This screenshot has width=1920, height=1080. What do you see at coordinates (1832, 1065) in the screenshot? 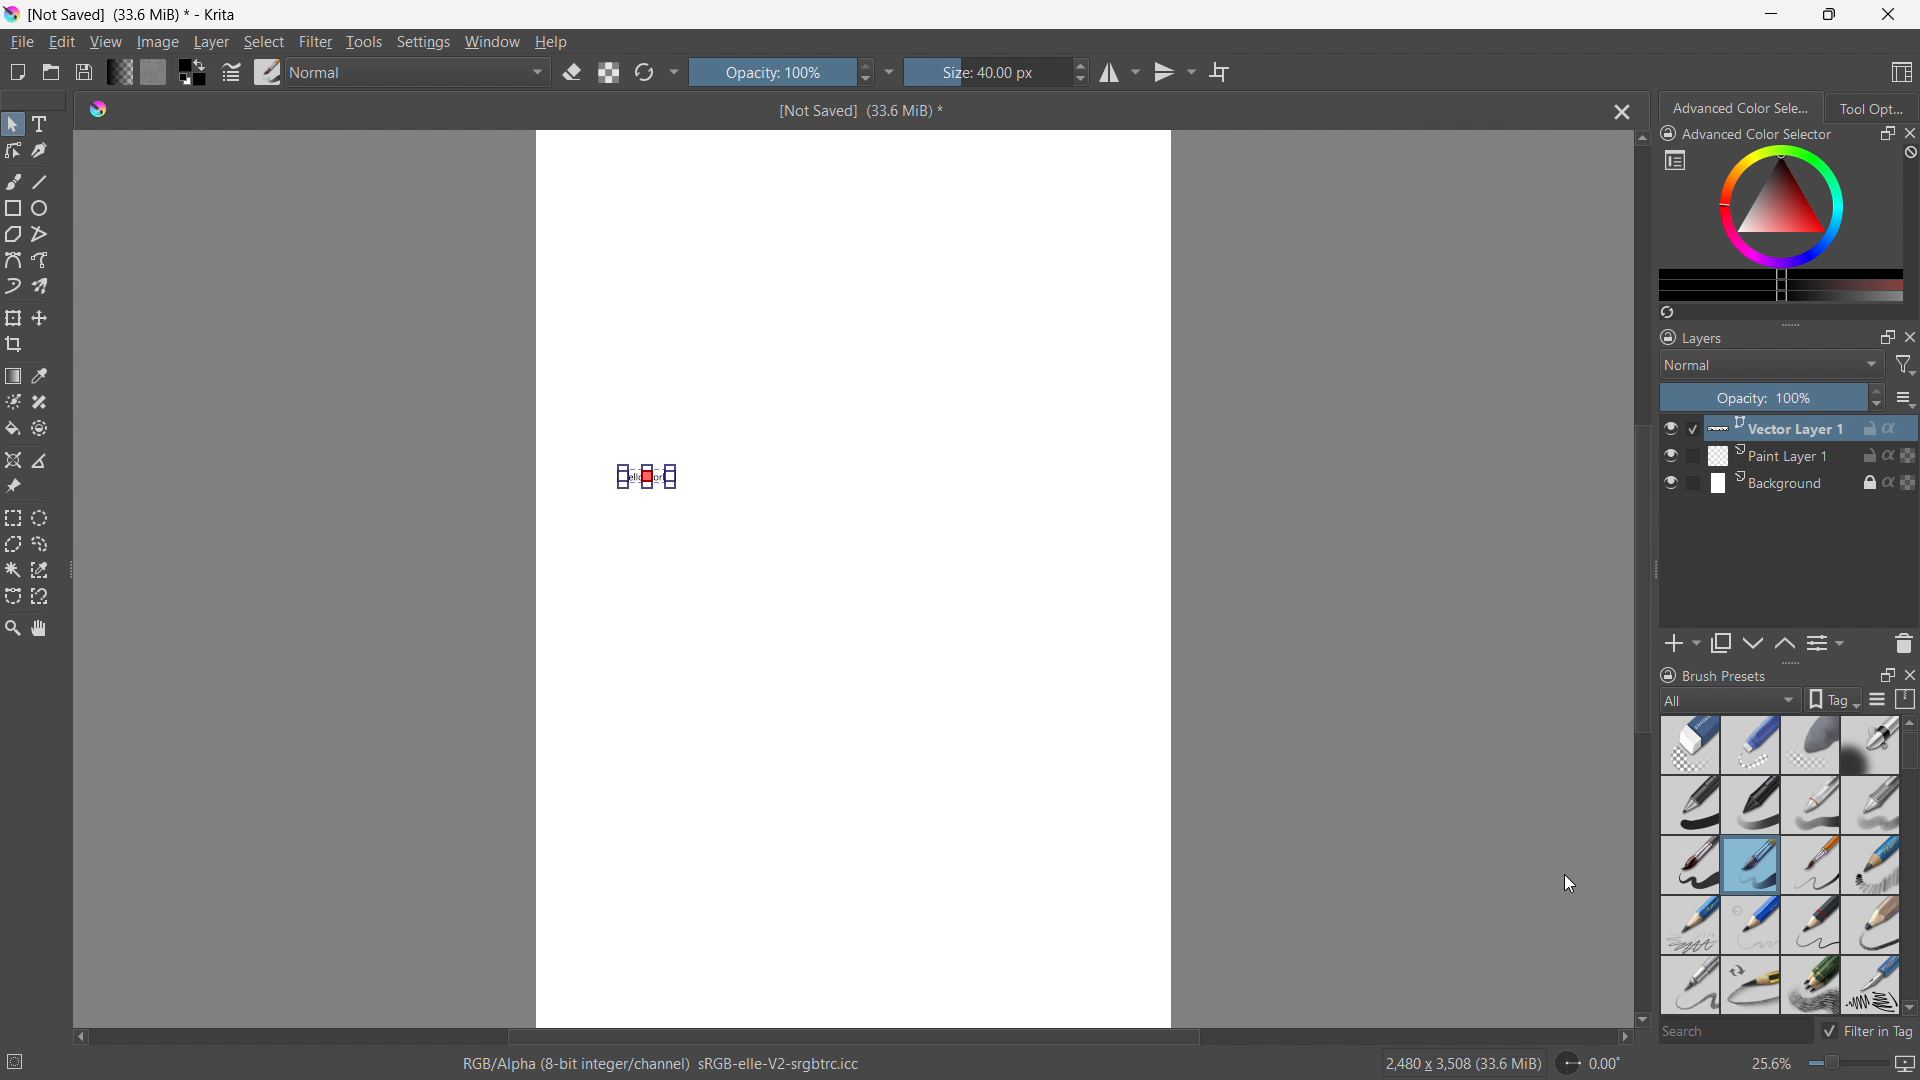
I see `zoom level` at bounding box center [1832, 1065].